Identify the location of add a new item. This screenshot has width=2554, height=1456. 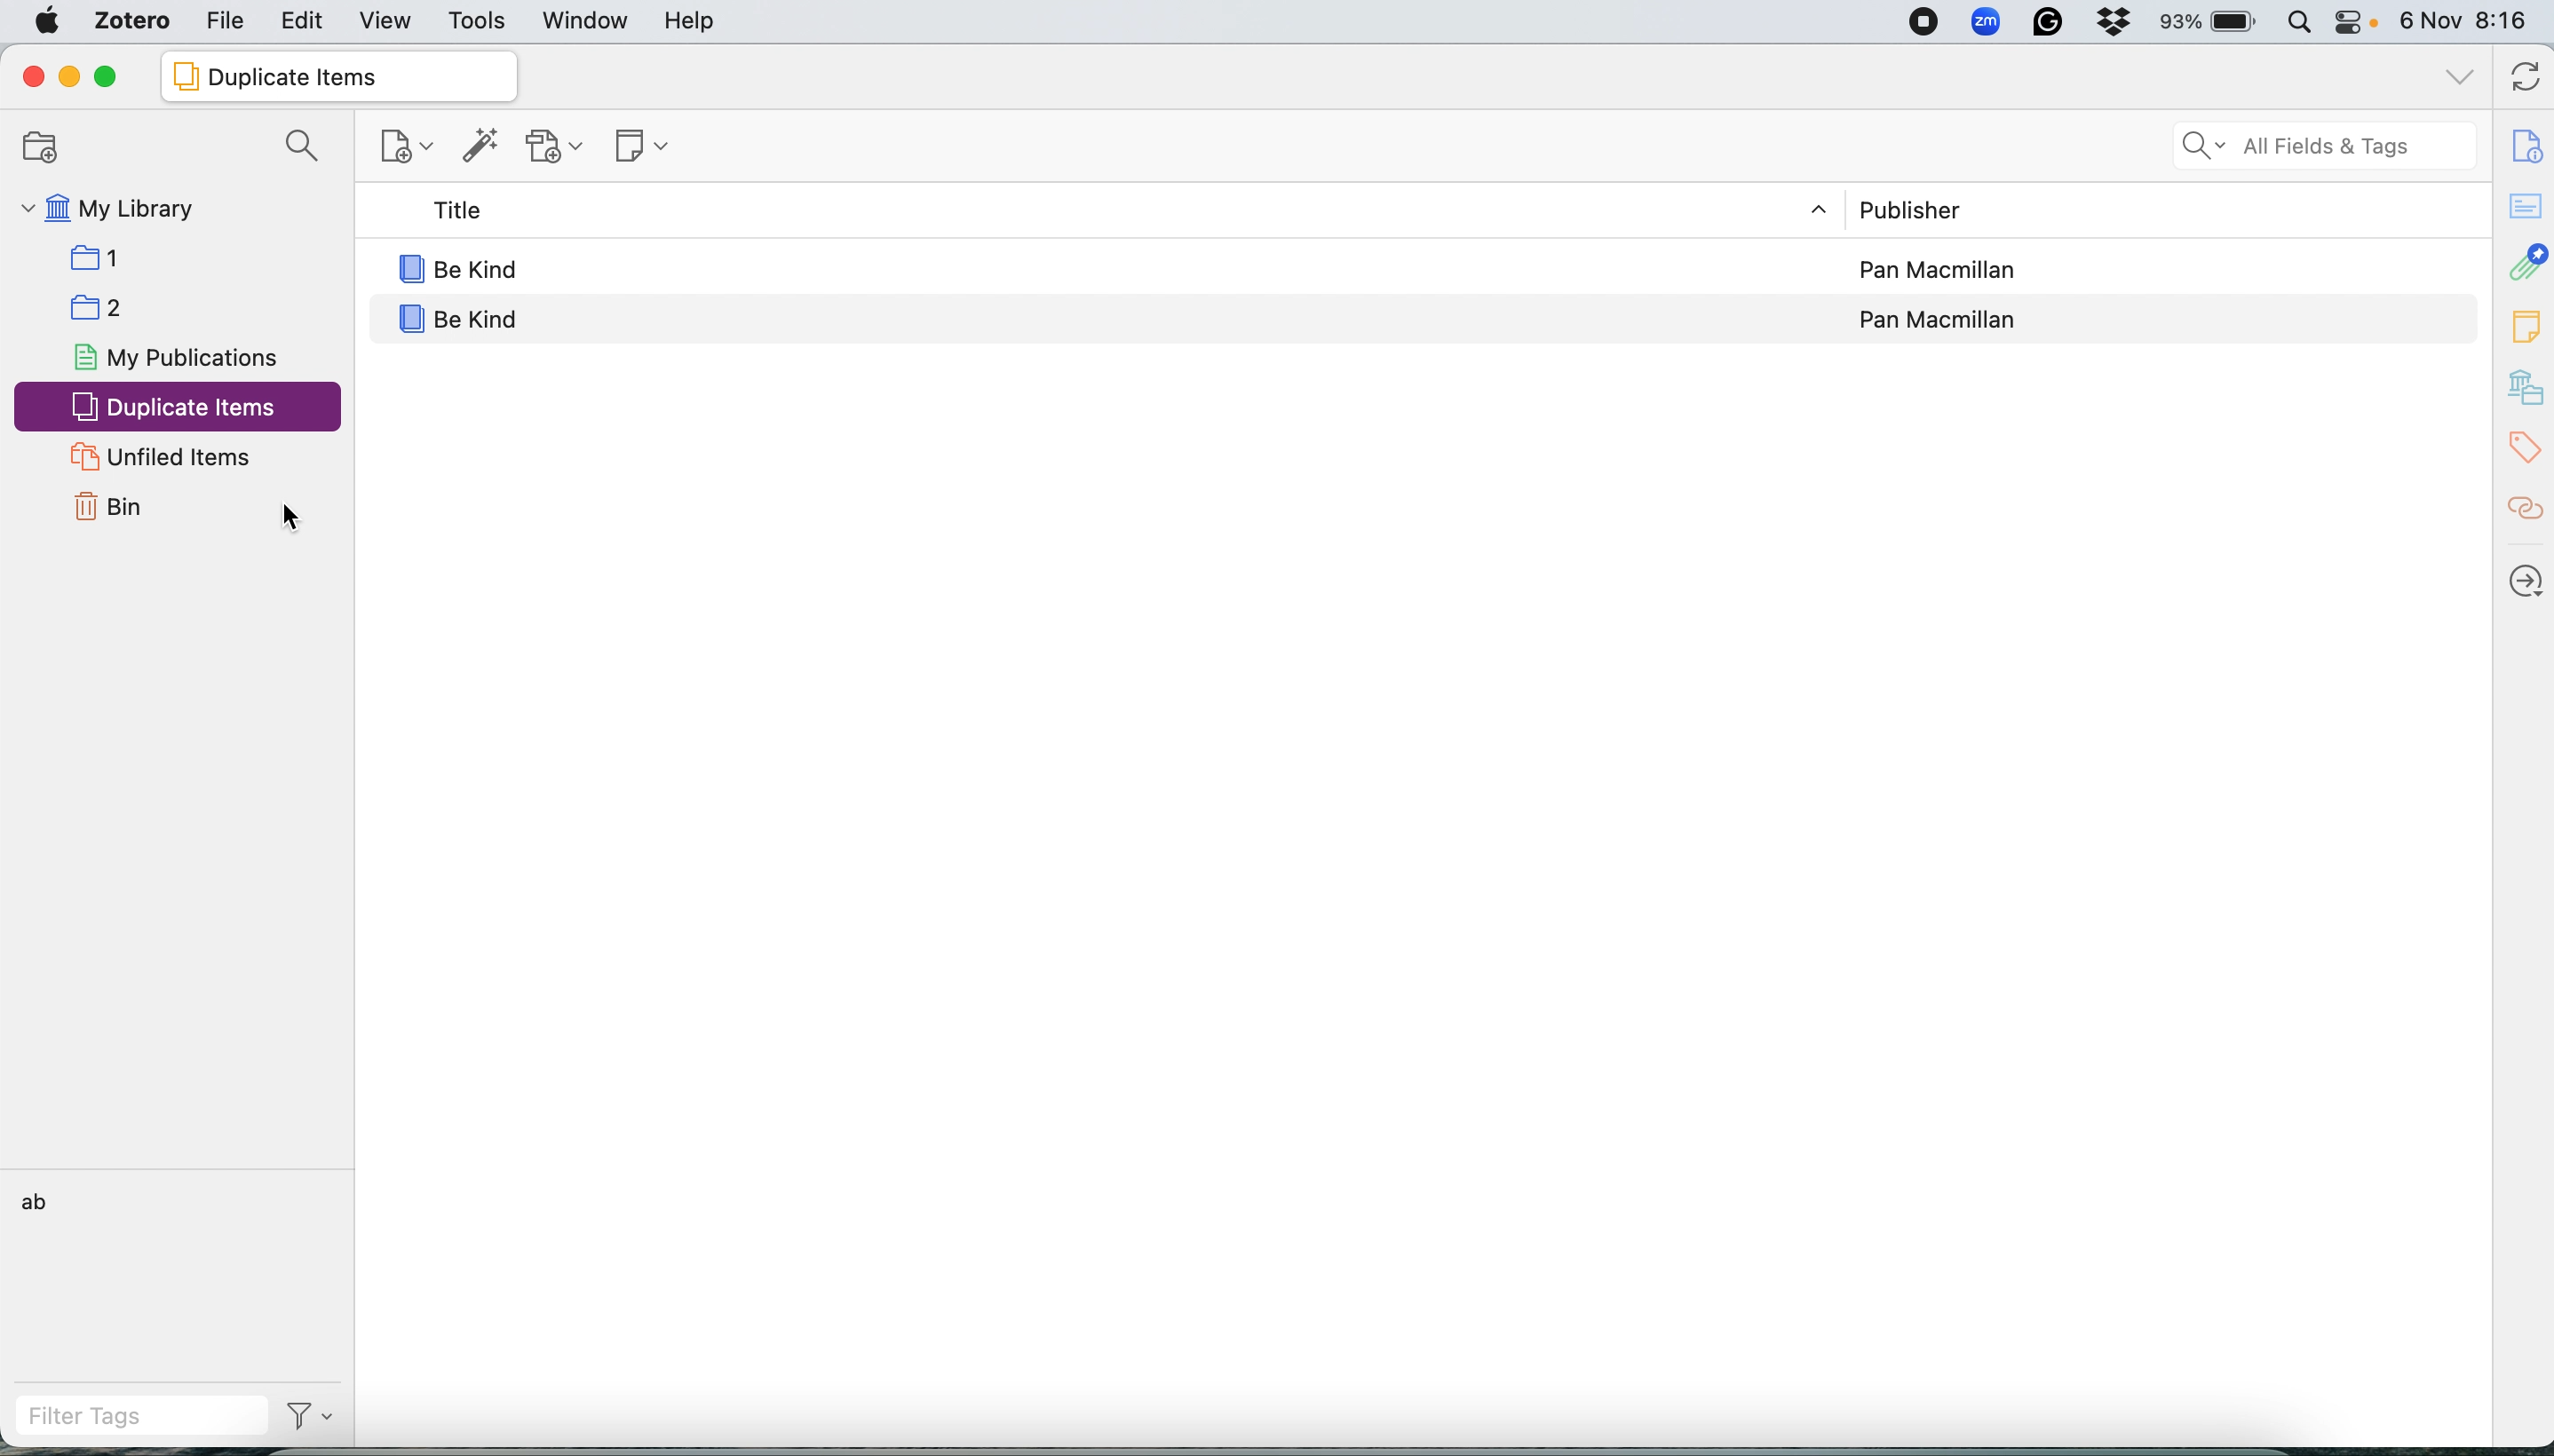
(404, 146).